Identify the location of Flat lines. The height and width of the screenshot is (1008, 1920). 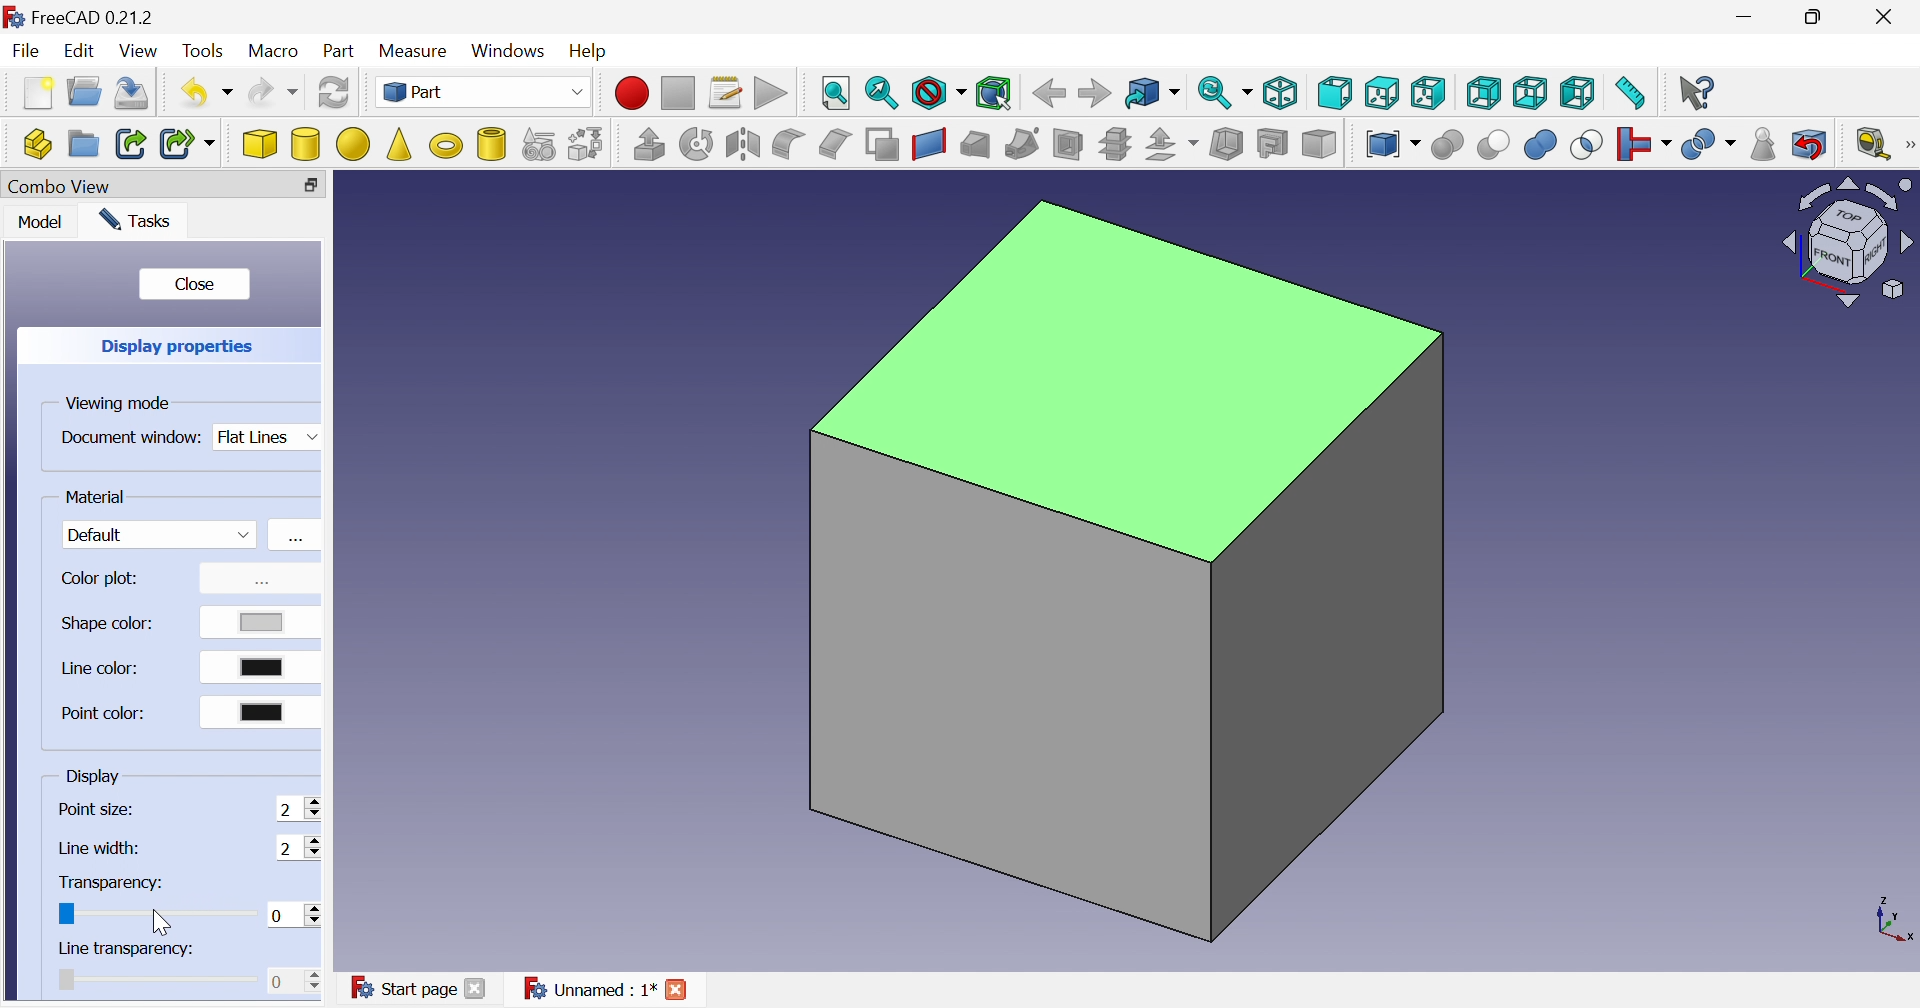
(270, 440).